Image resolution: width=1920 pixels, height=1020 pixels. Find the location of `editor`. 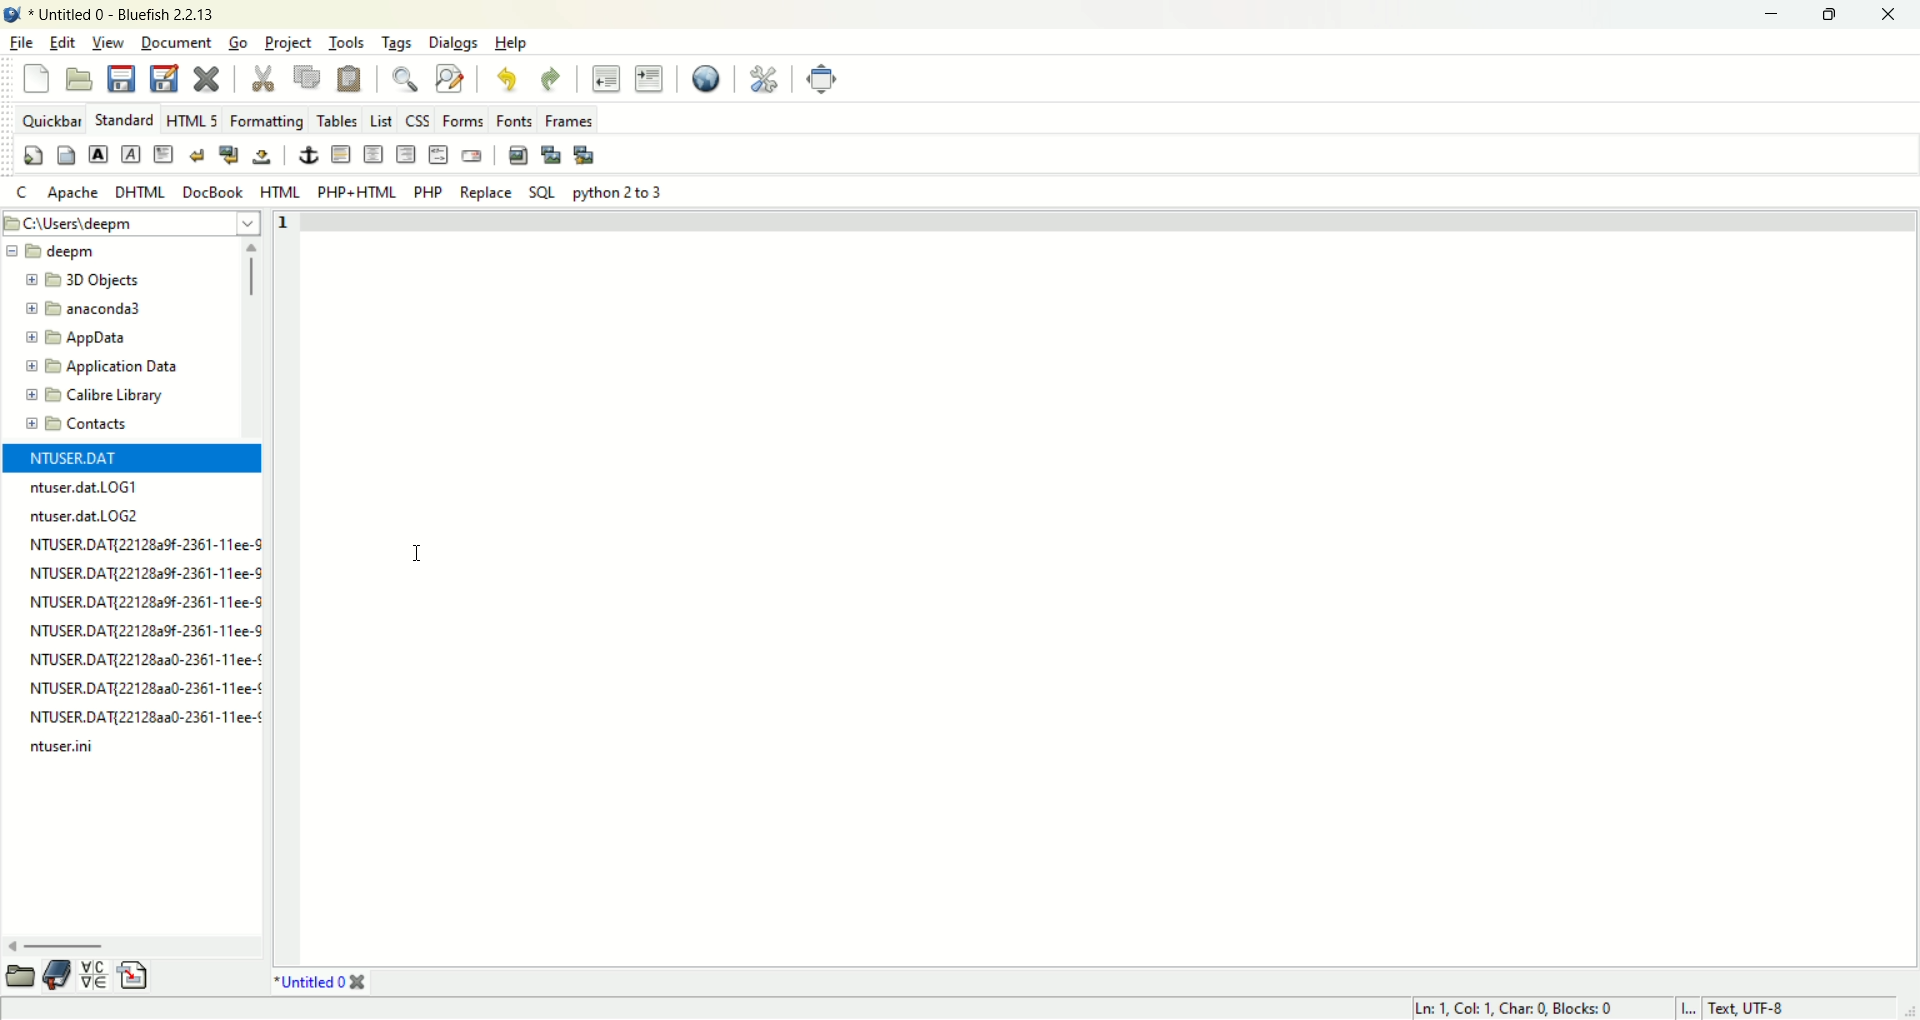

editor is located at coordinates (1113, 586).